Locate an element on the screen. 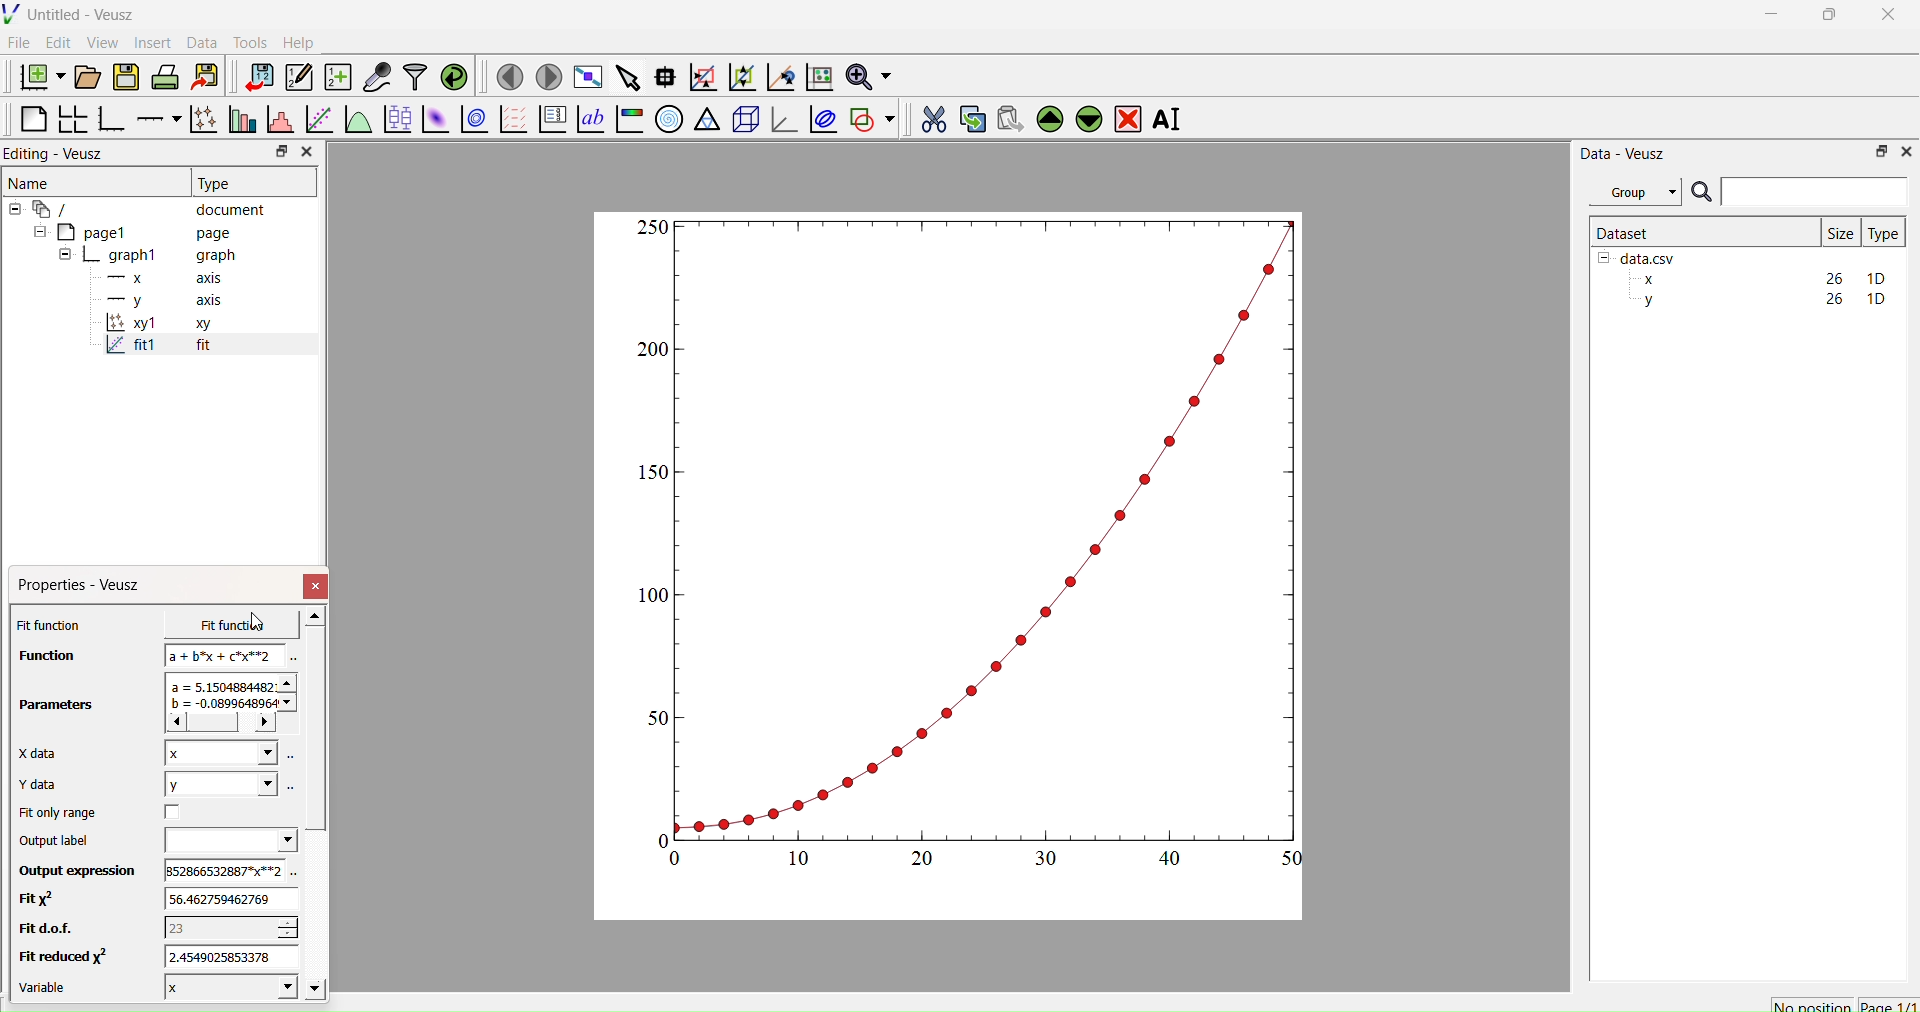 The height and width of the screenshot is (1012, 1920). Polar Graph is located at coordinates (669, 119).